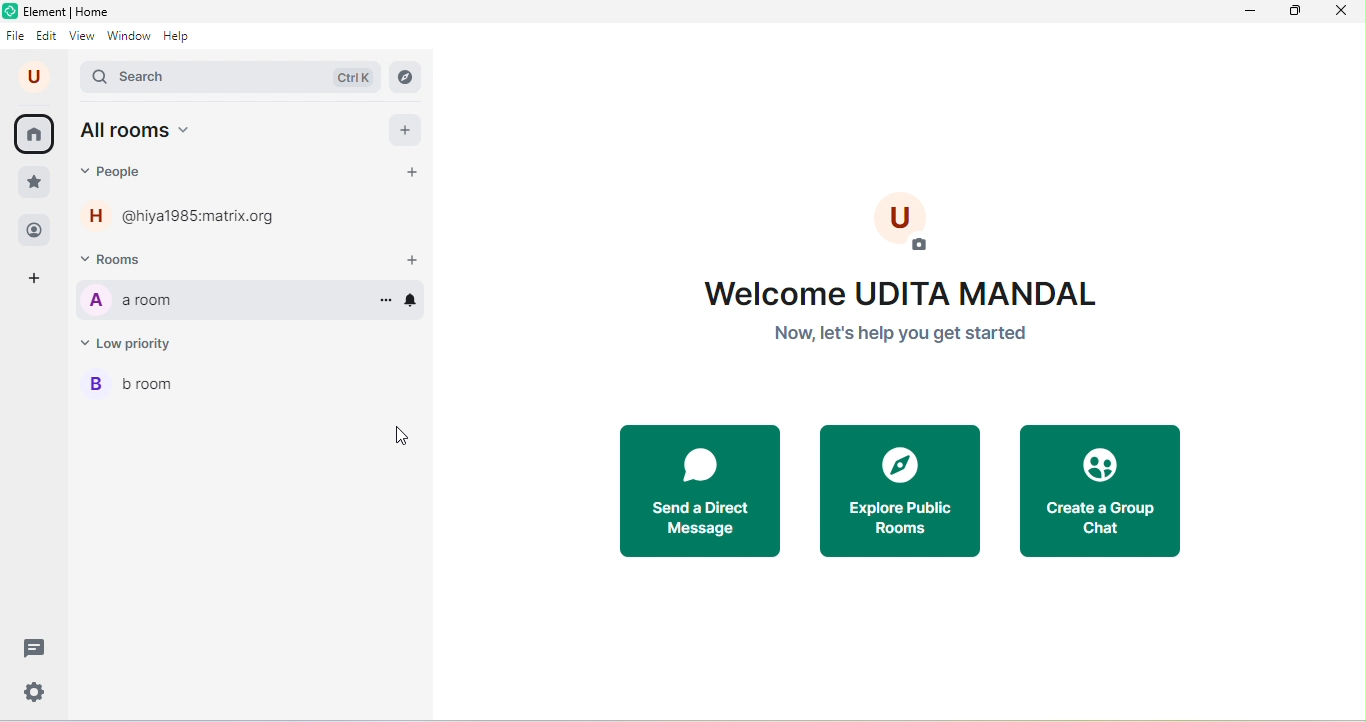 This screenshot has width=1366, height=722. Describe the element at coordinates (129, 343) in the screenshot. I see `low priority` at that location.